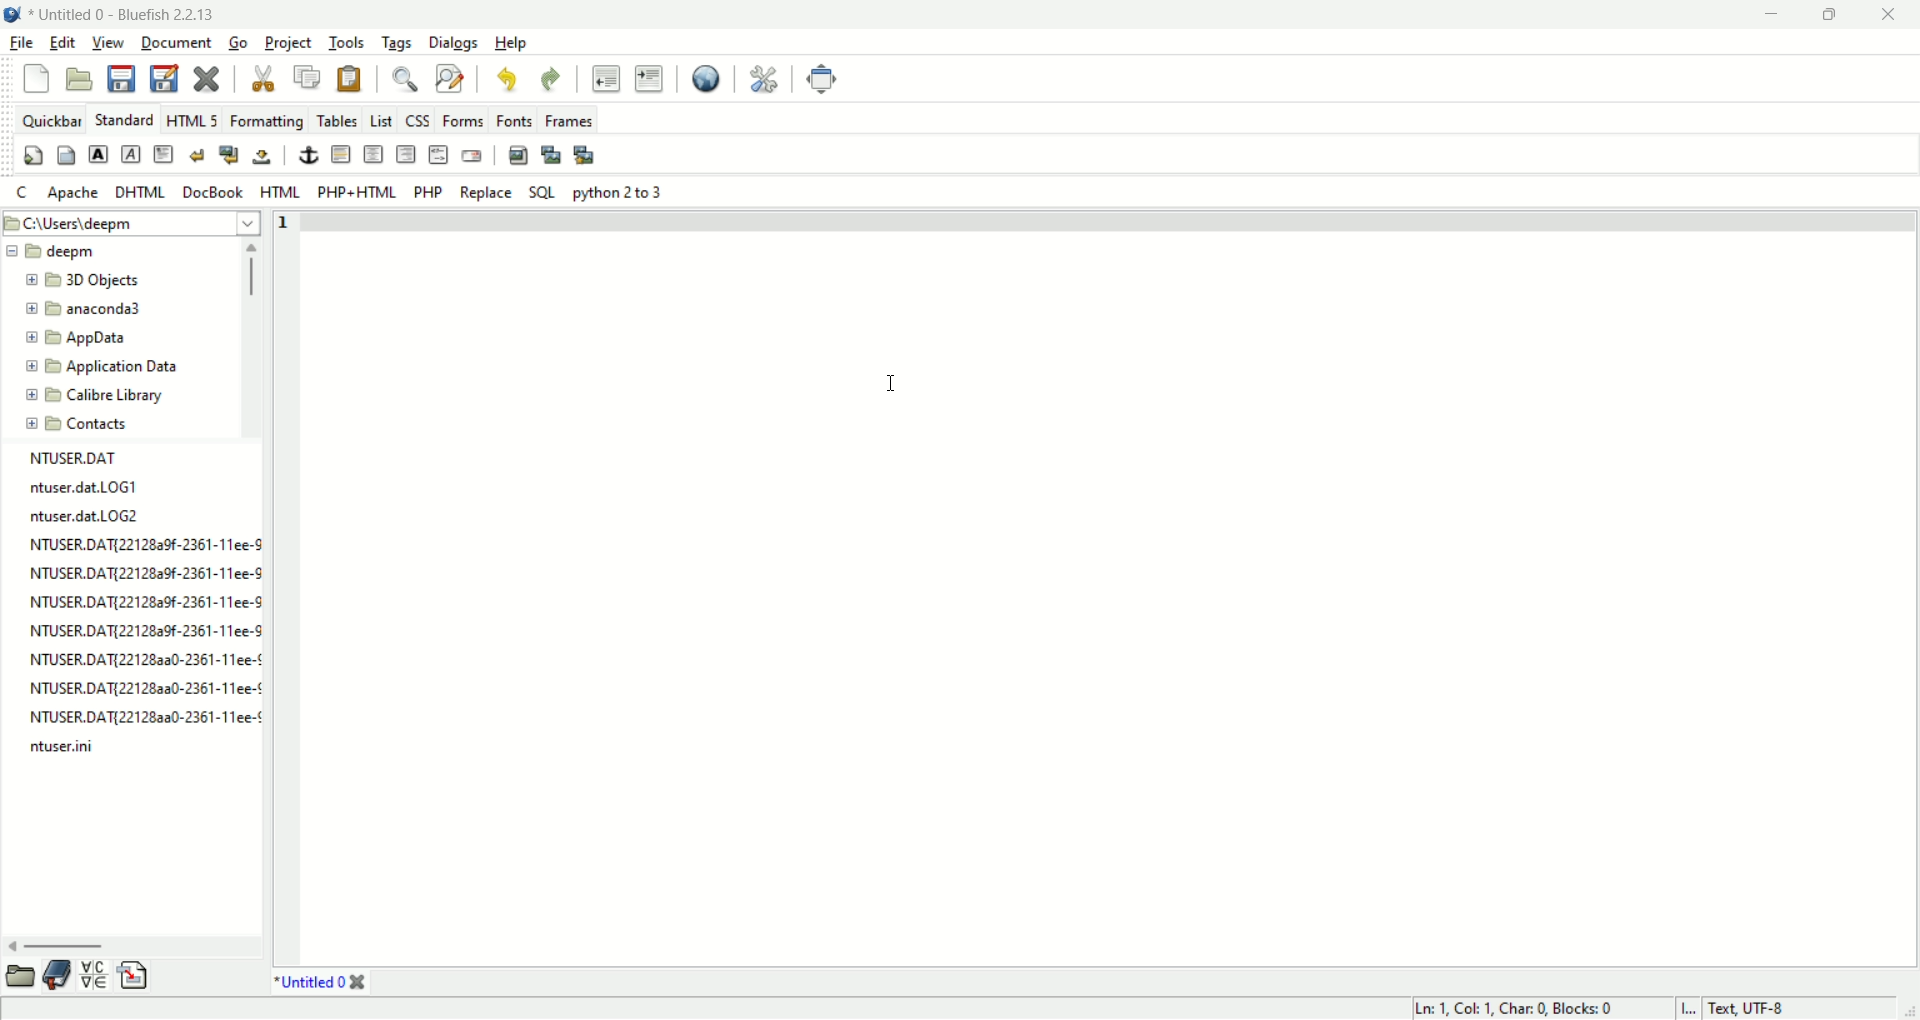 The height and width of the screenshot is (1020, 1920). I want to click on quickstart, so click(35, 156).